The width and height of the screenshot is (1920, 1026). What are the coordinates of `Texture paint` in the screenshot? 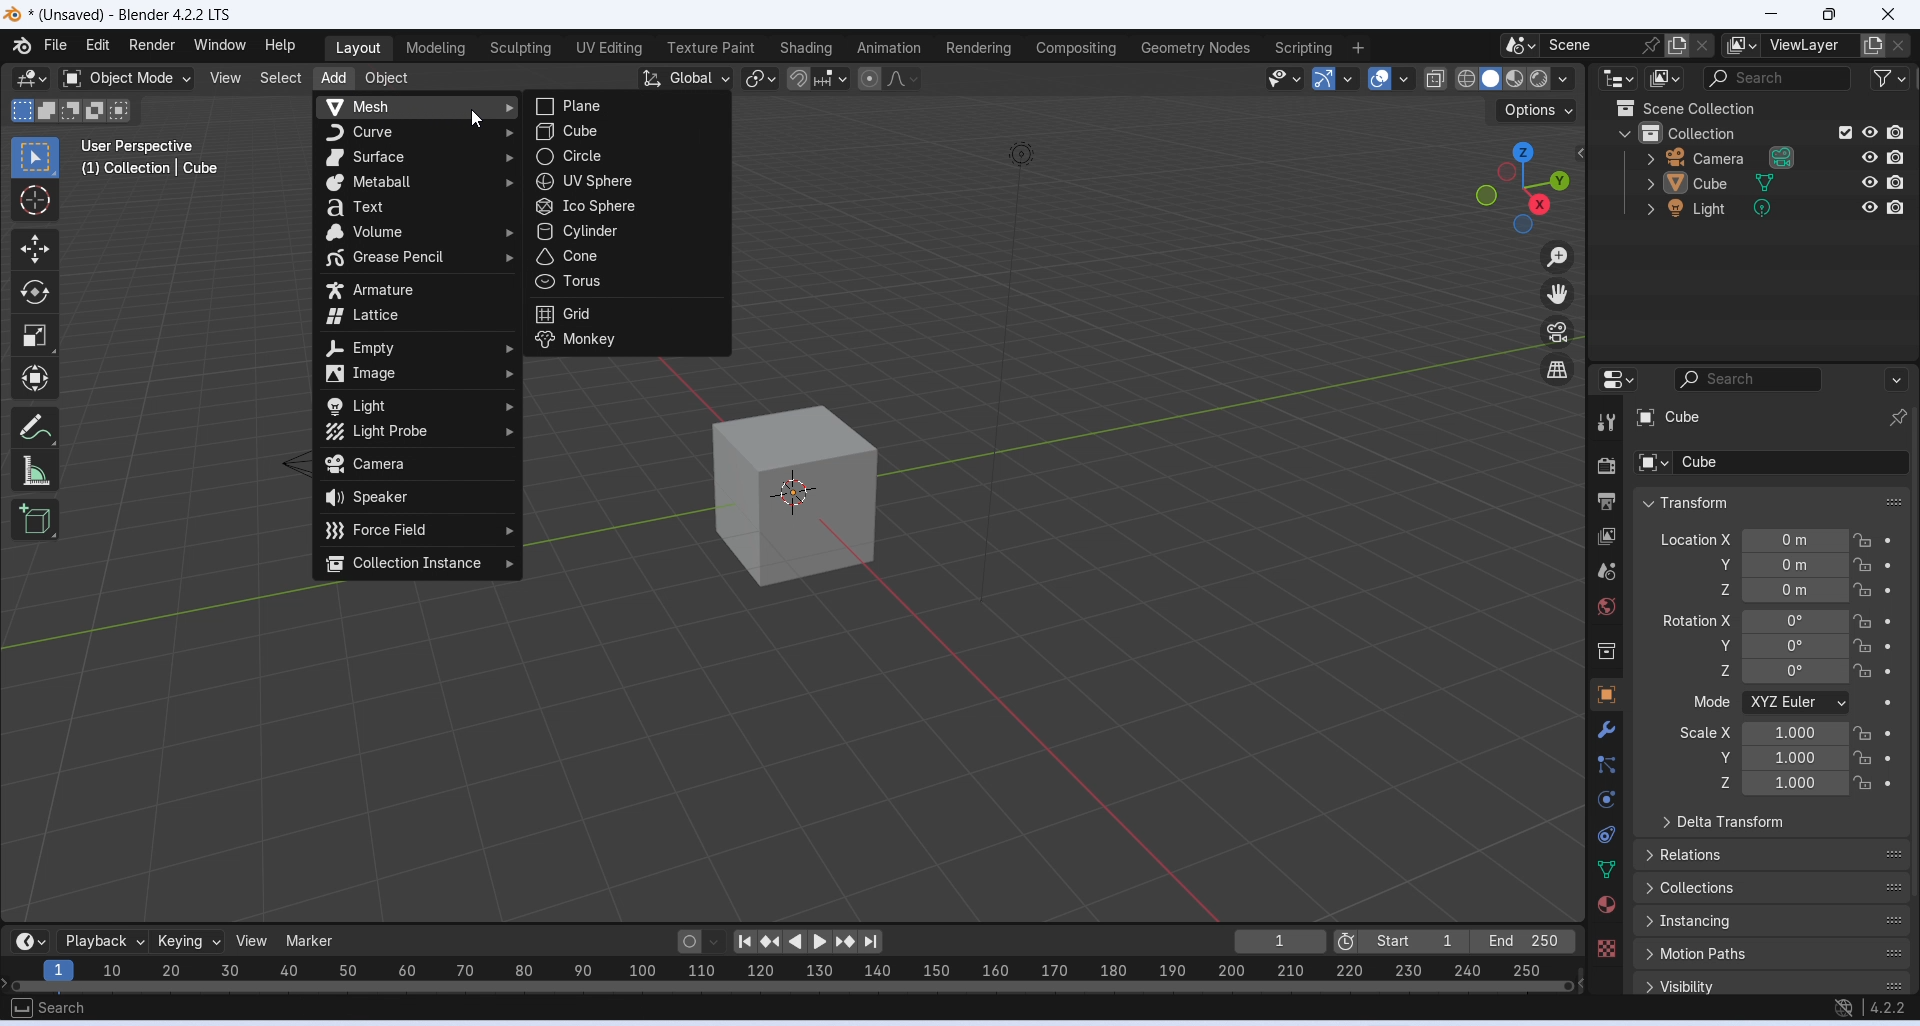 It's located at (711, 48).